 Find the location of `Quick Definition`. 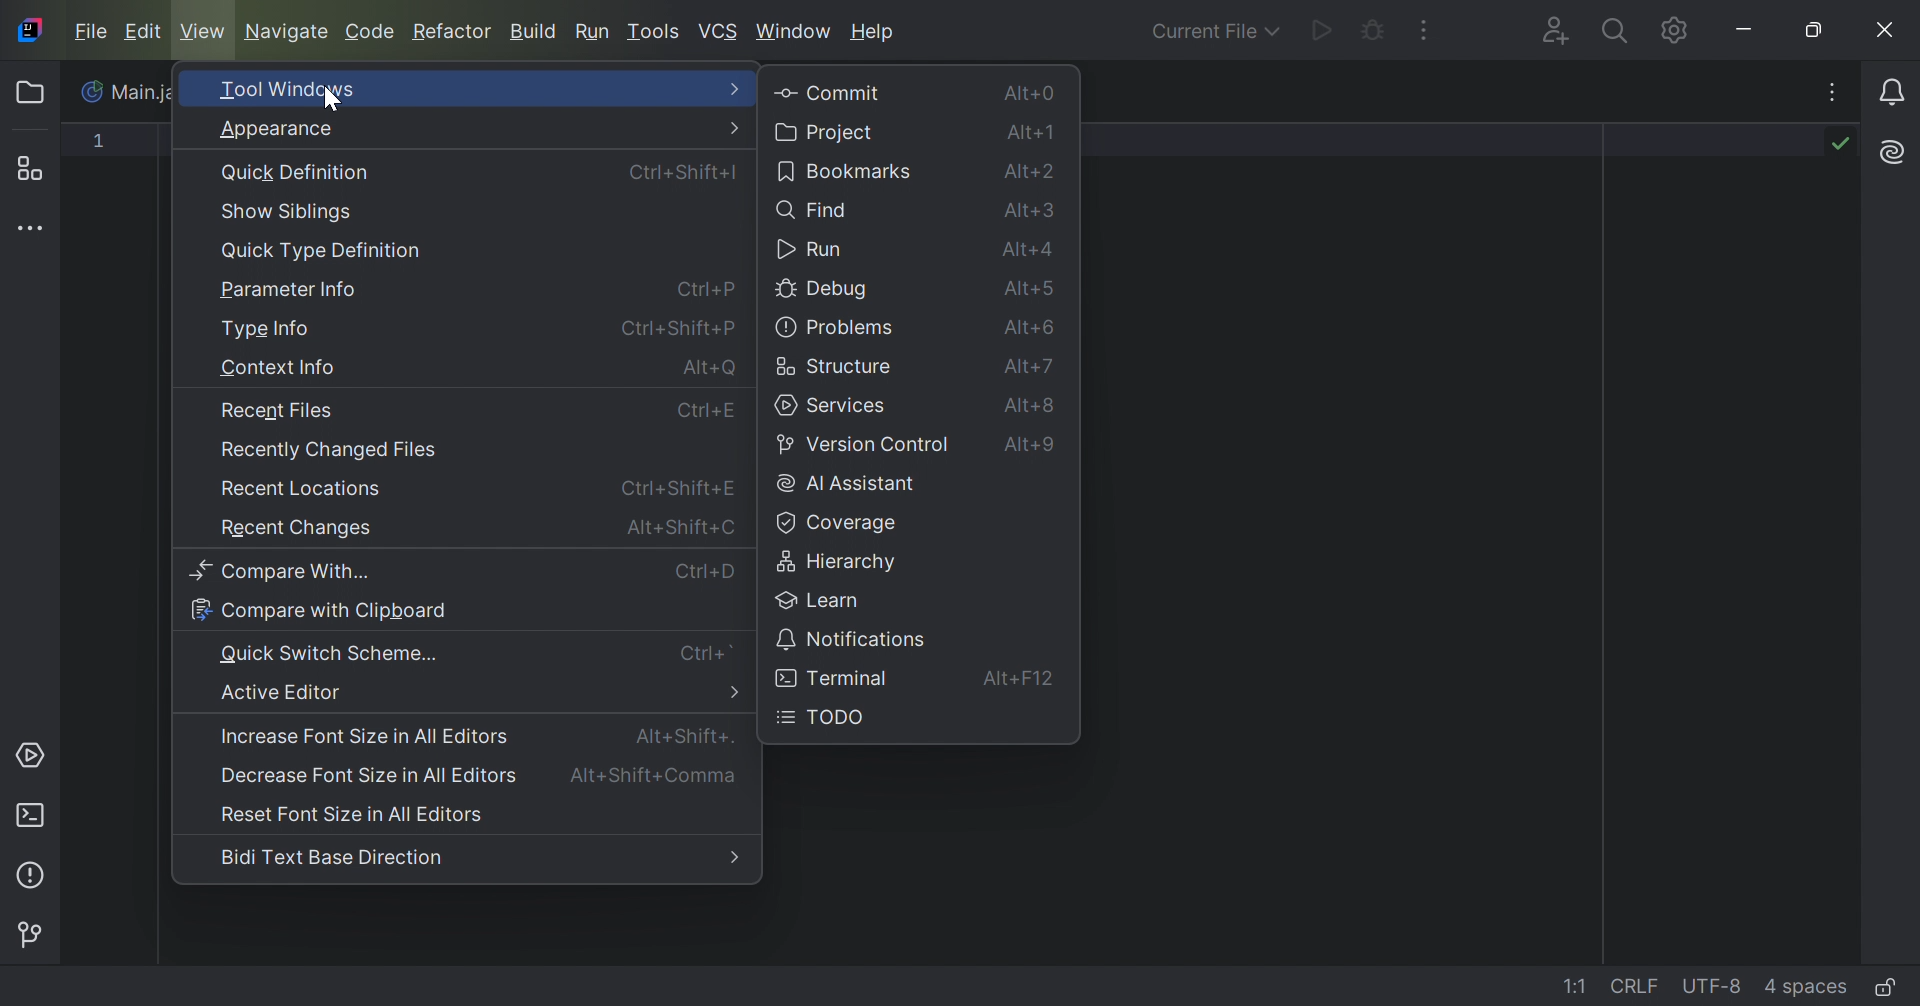

Quick Definition is located at coordinates (298, 173).